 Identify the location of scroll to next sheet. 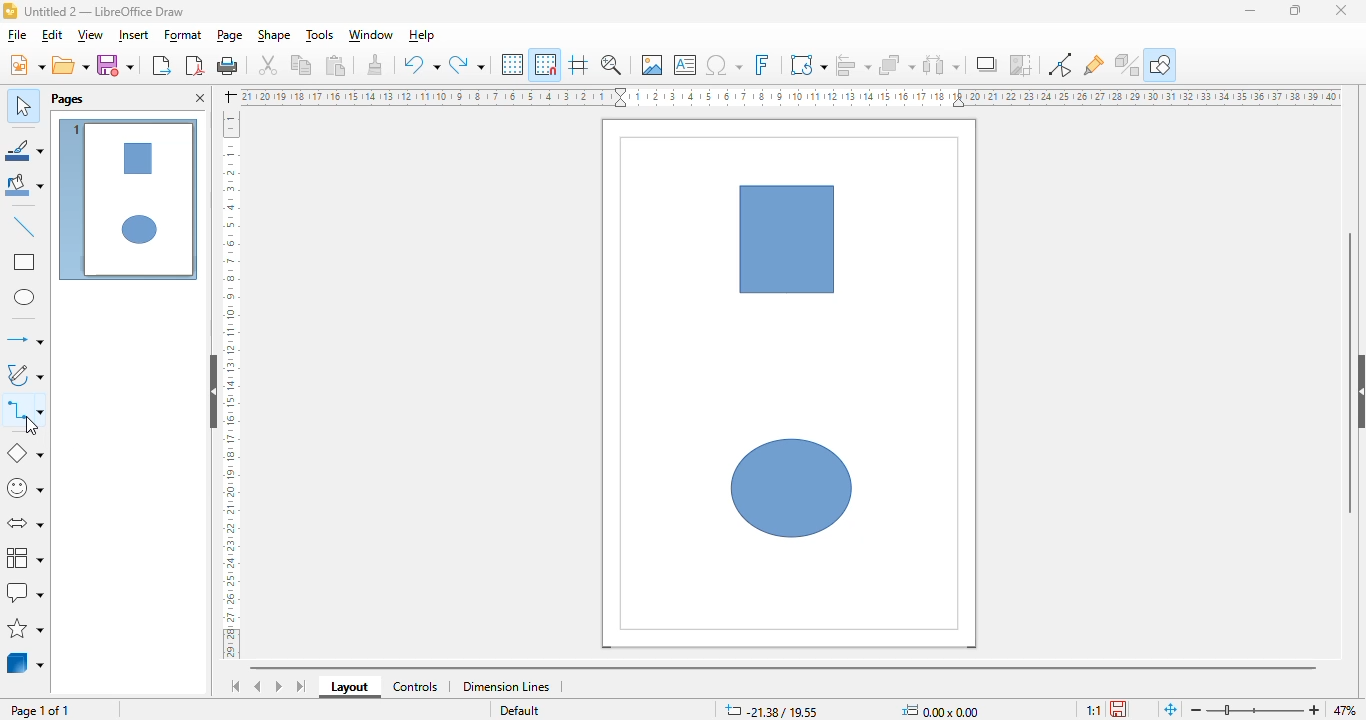
(279, 686).